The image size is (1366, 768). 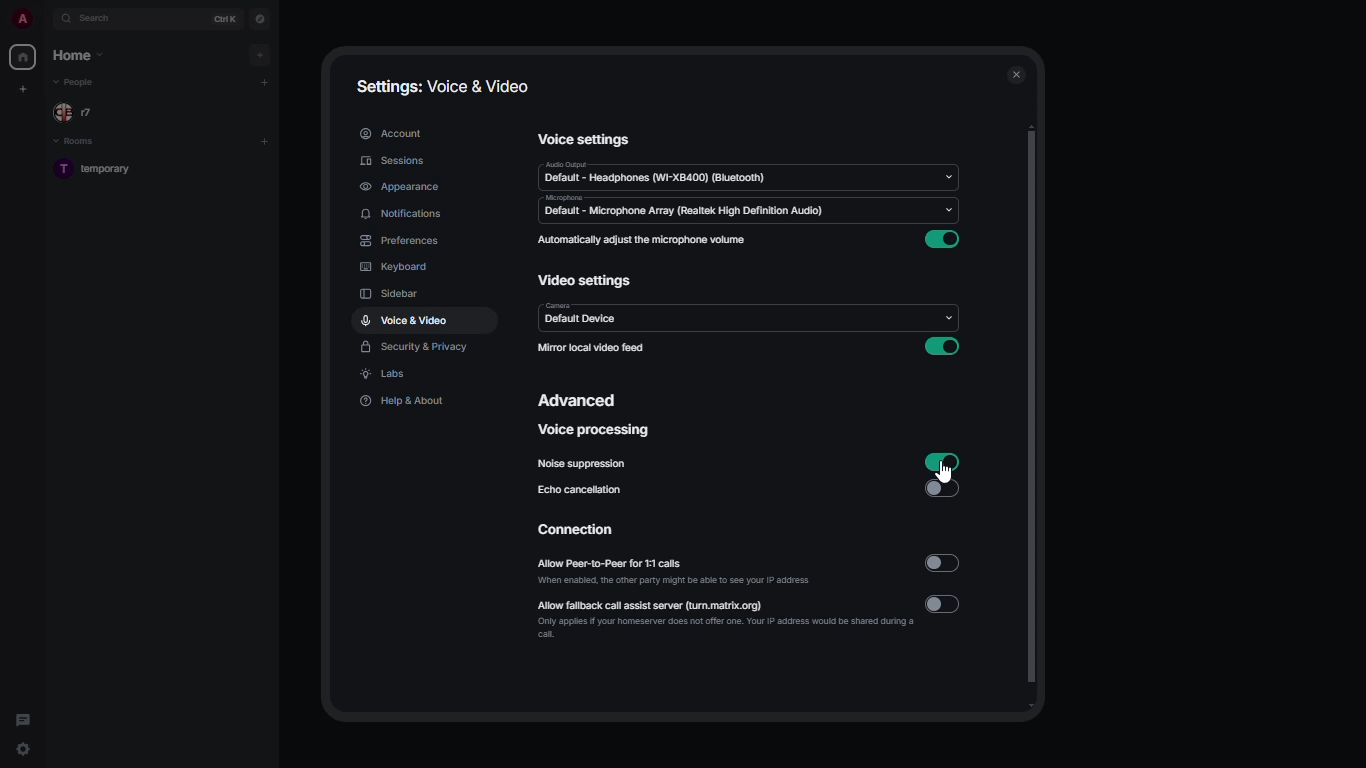 What do you see at coordinates (593, 347) in the screenshot?
I see `mirror local video feed` at bounding box center [593, 347].